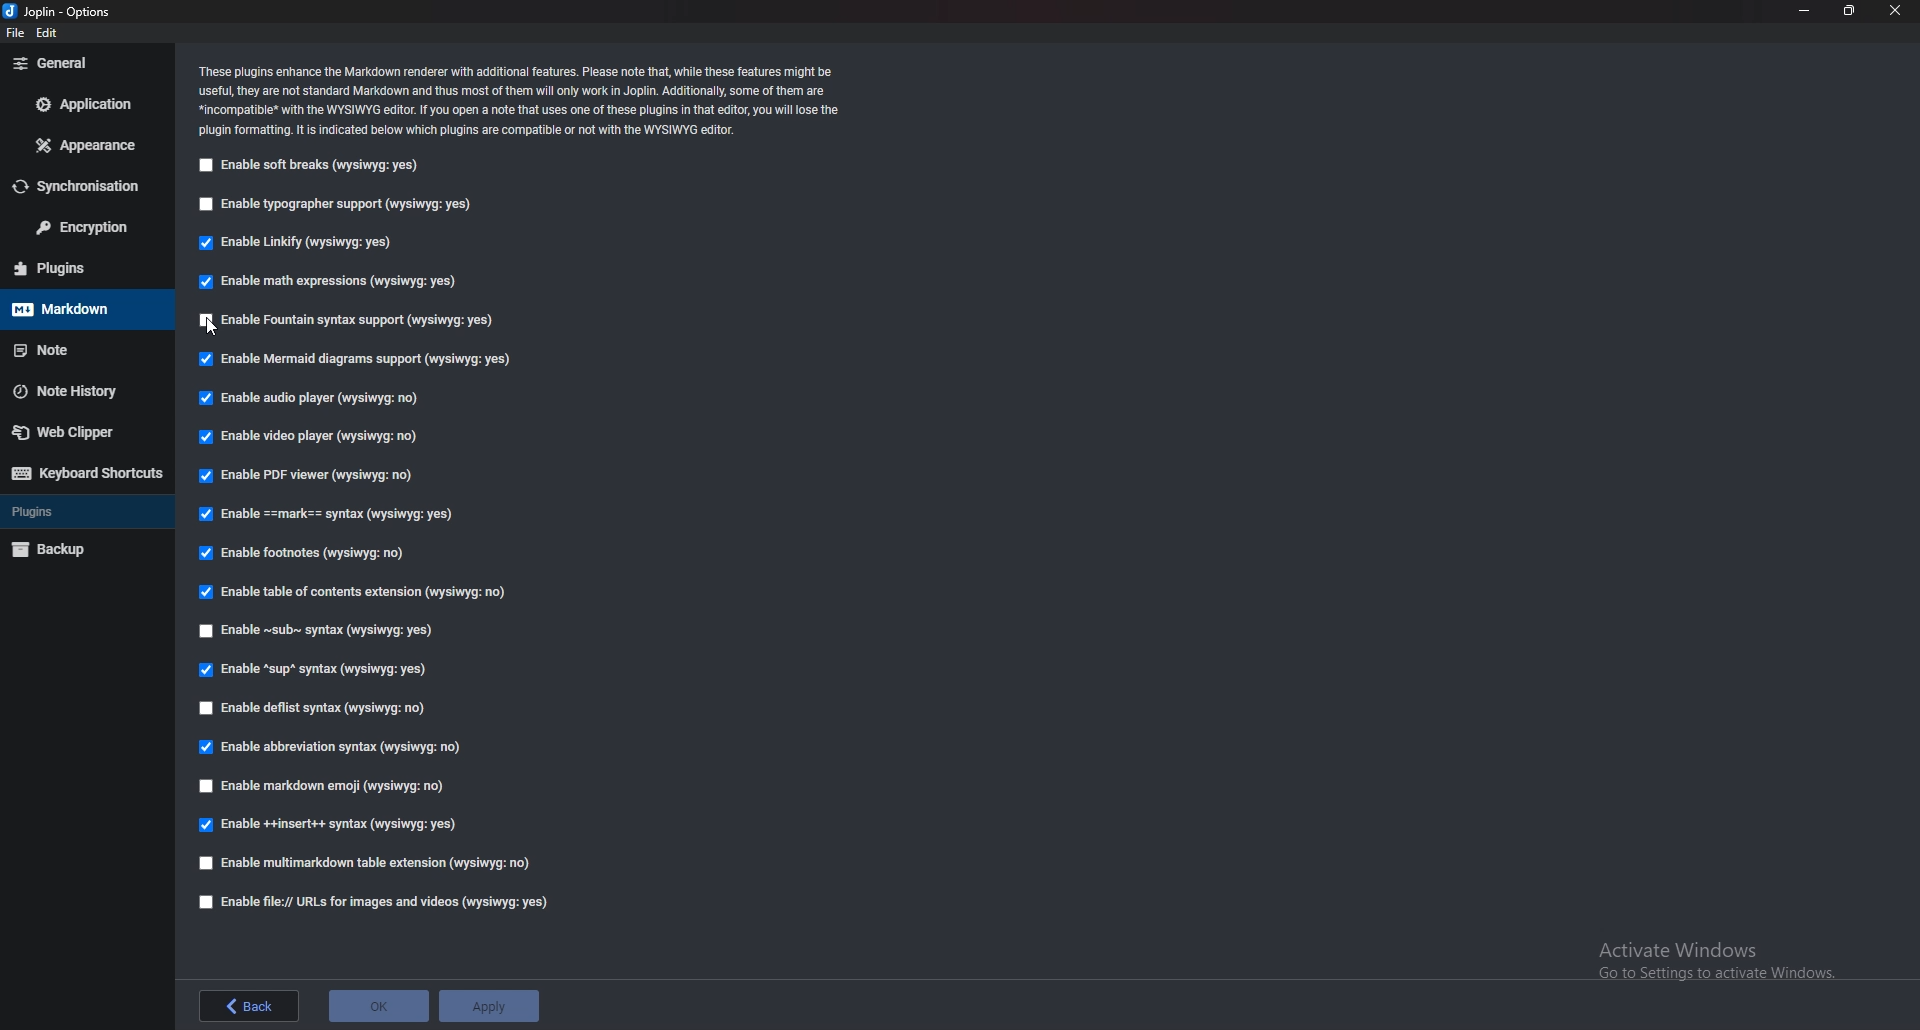 Image resolution: width=1920 pixels, height=1030 pixels. I want to click on Enable math expressions, so click(326, 279).